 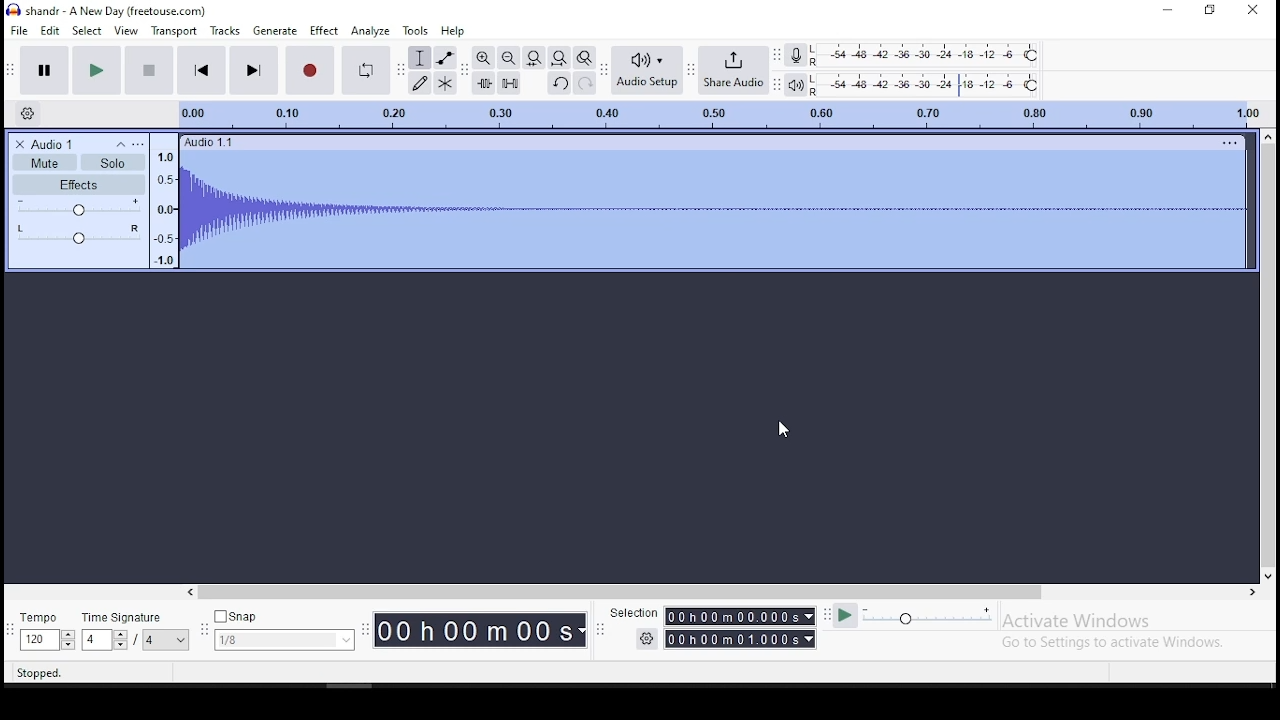 I want to click on delete track, so click(x=18, y=144).